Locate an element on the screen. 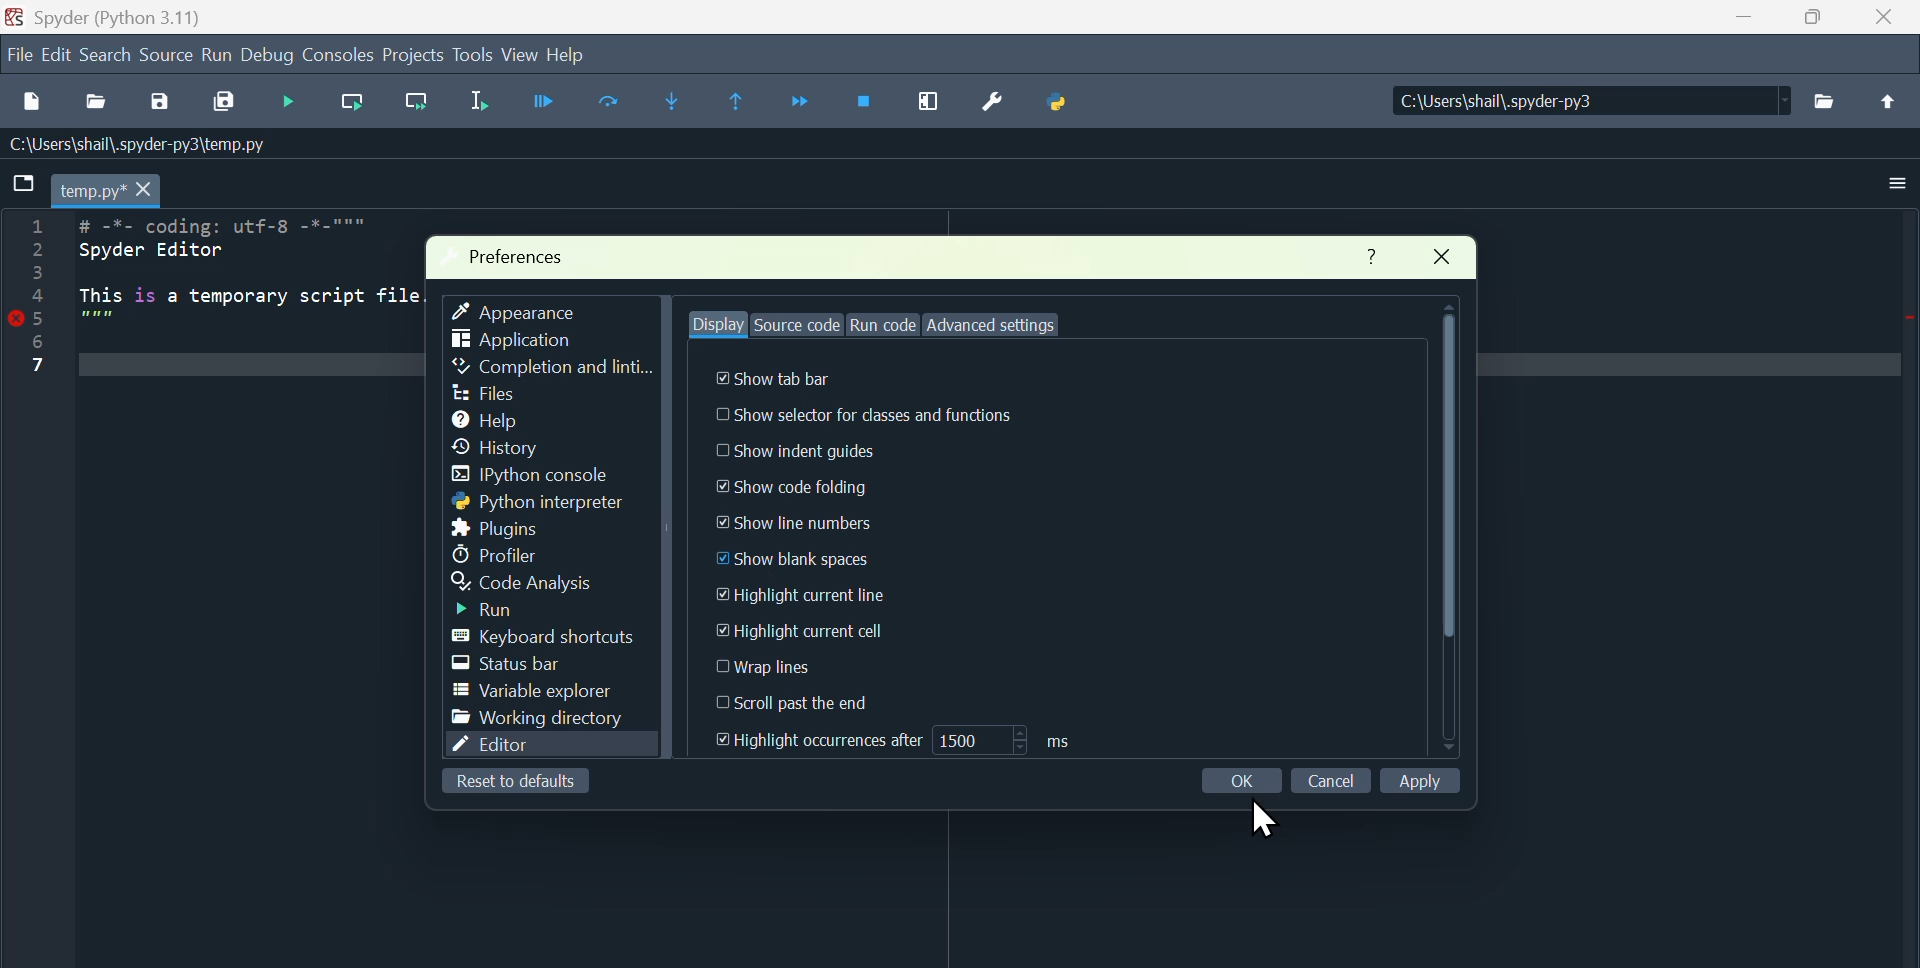 The width and height of the screenshot is (1920, 968). Run selection is located at coordinates (478, 105).